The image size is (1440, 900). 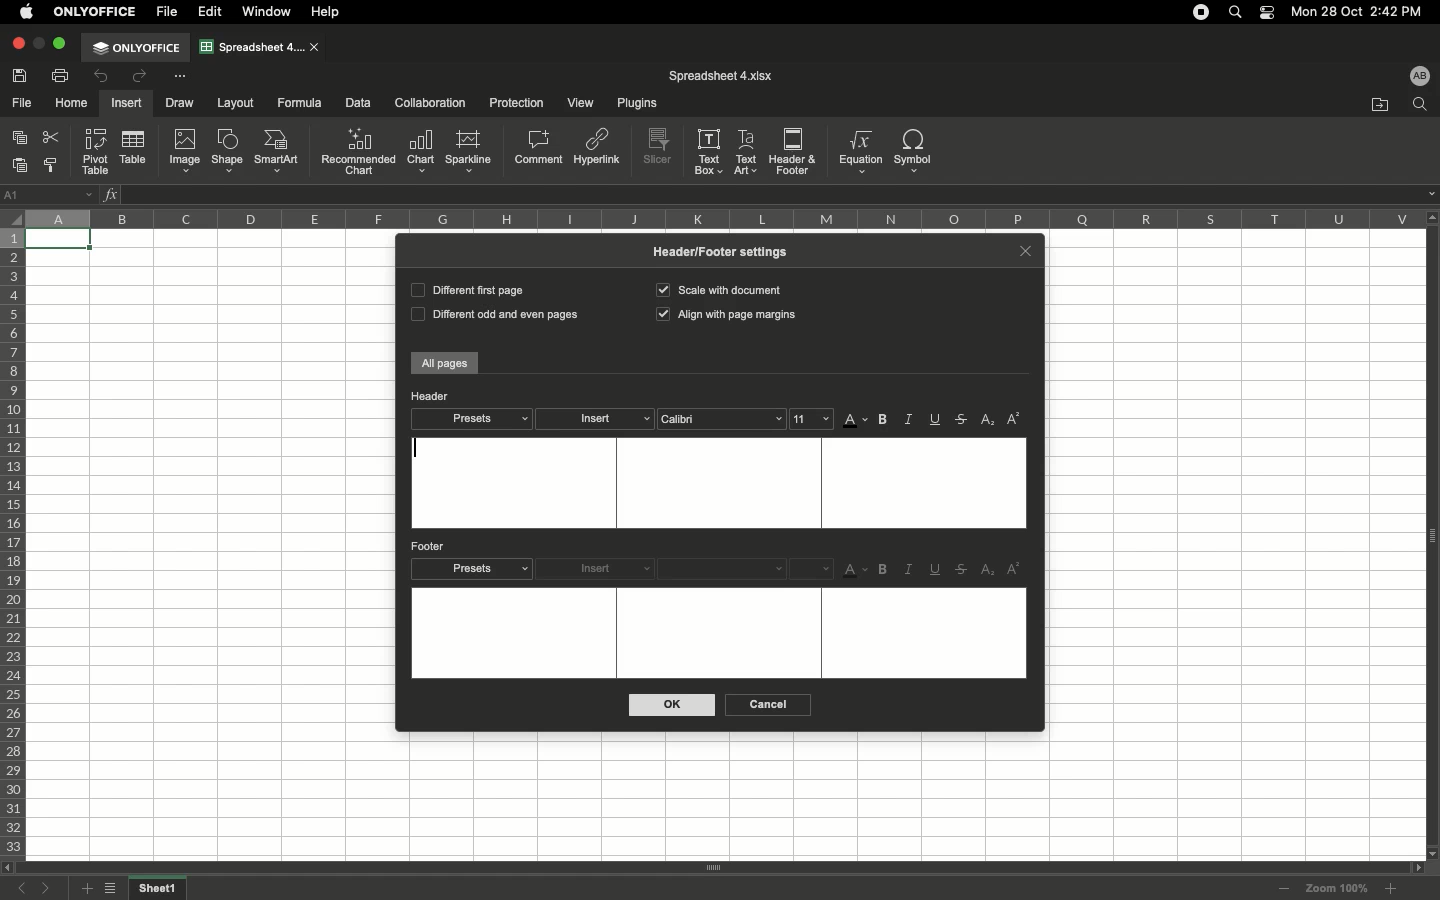 I want to click on Header/Footer settings, so click(x=727, y=251).